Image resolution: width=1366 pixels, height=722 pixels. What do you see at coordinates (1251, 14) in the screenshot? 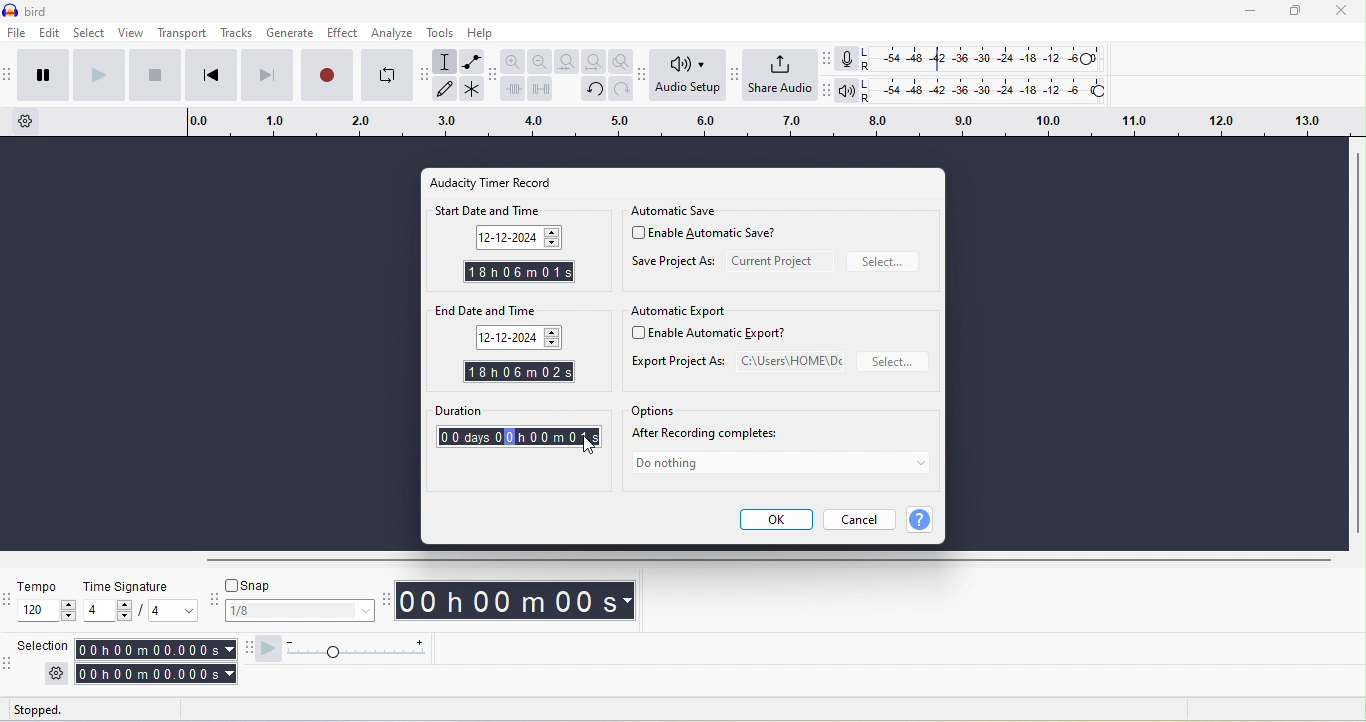
I see `minimize` at bounding box center [1251, 14].